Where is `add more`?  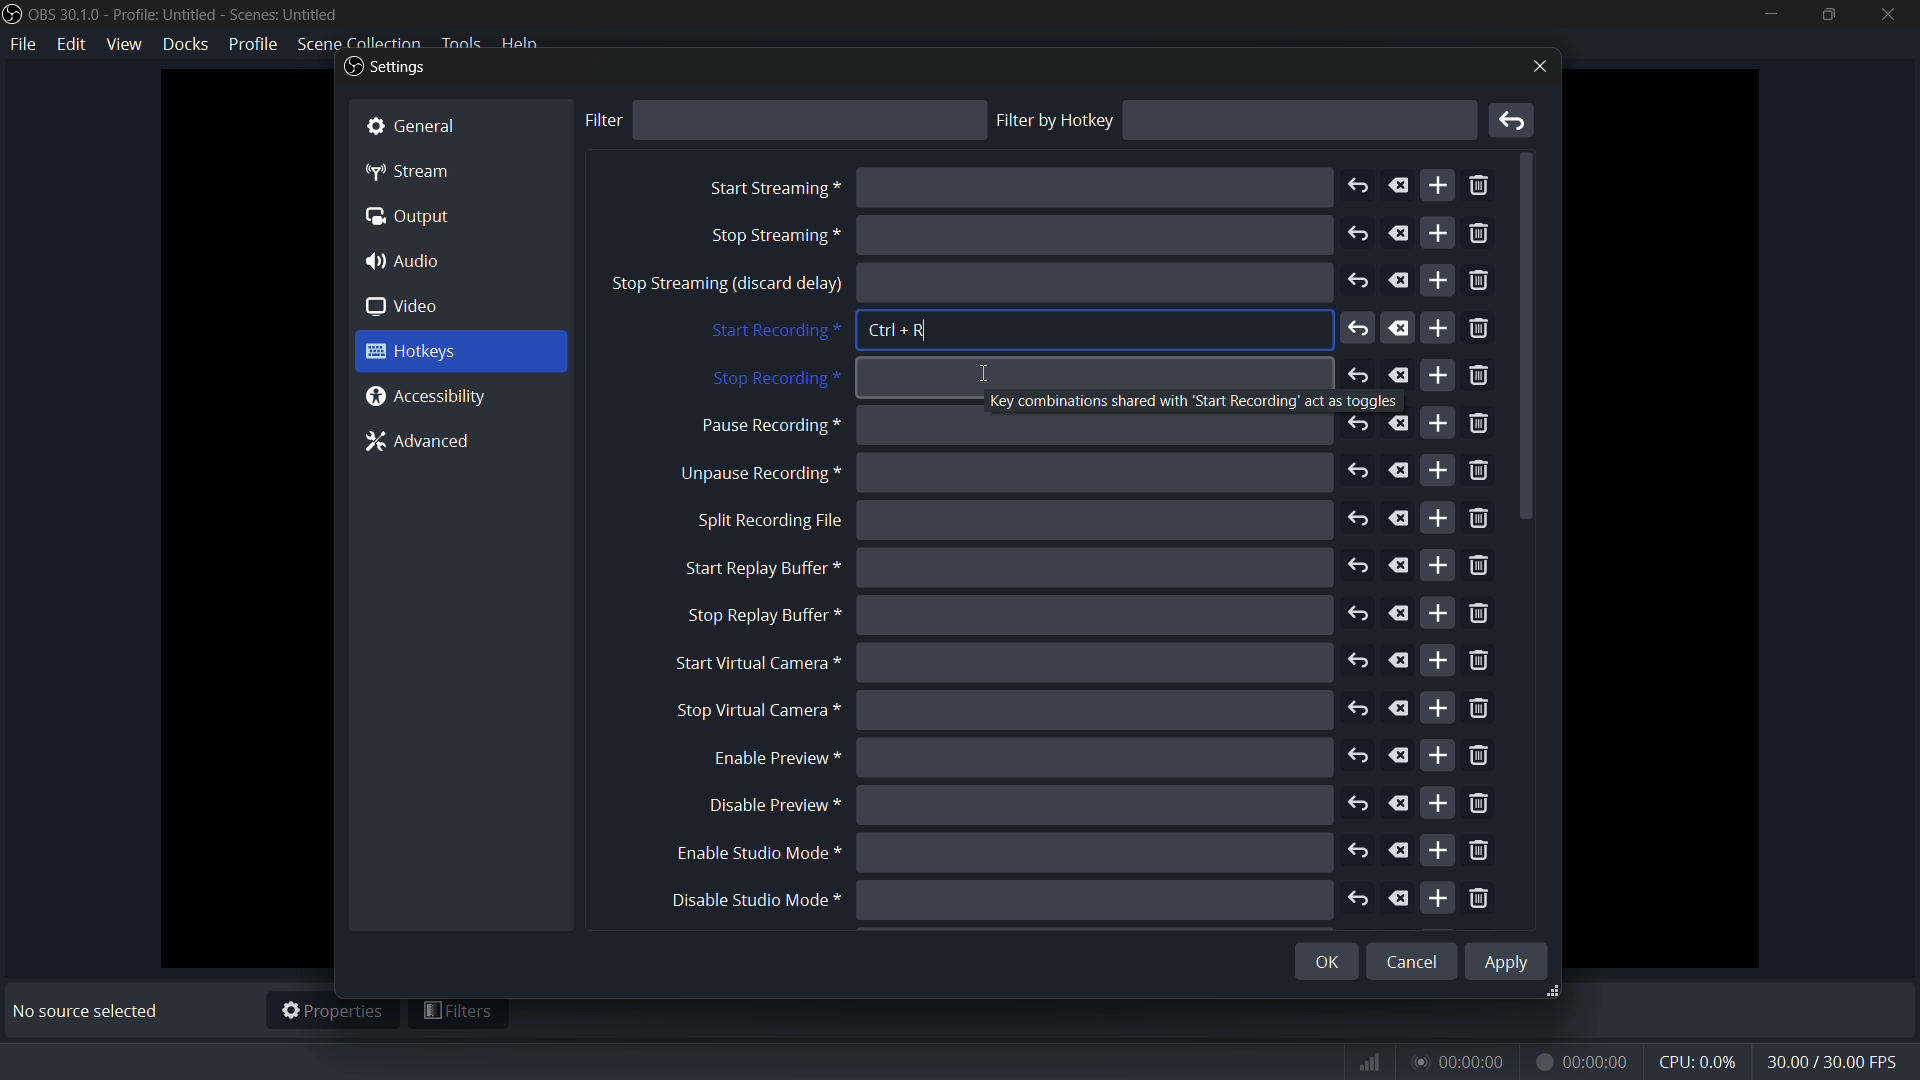 add more is located at coordinates (1438, 848).